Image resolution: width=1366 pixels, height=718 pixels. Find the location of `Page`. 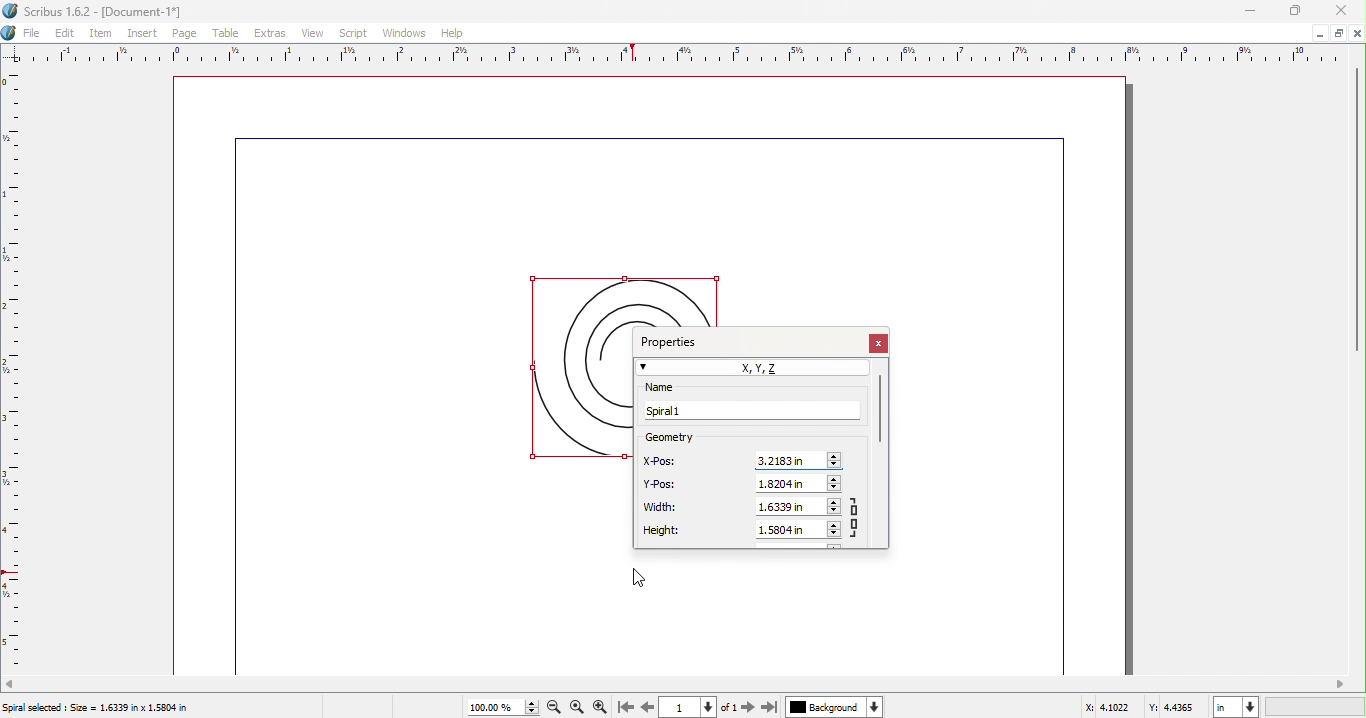

Page is located at coordinates (187, 34).